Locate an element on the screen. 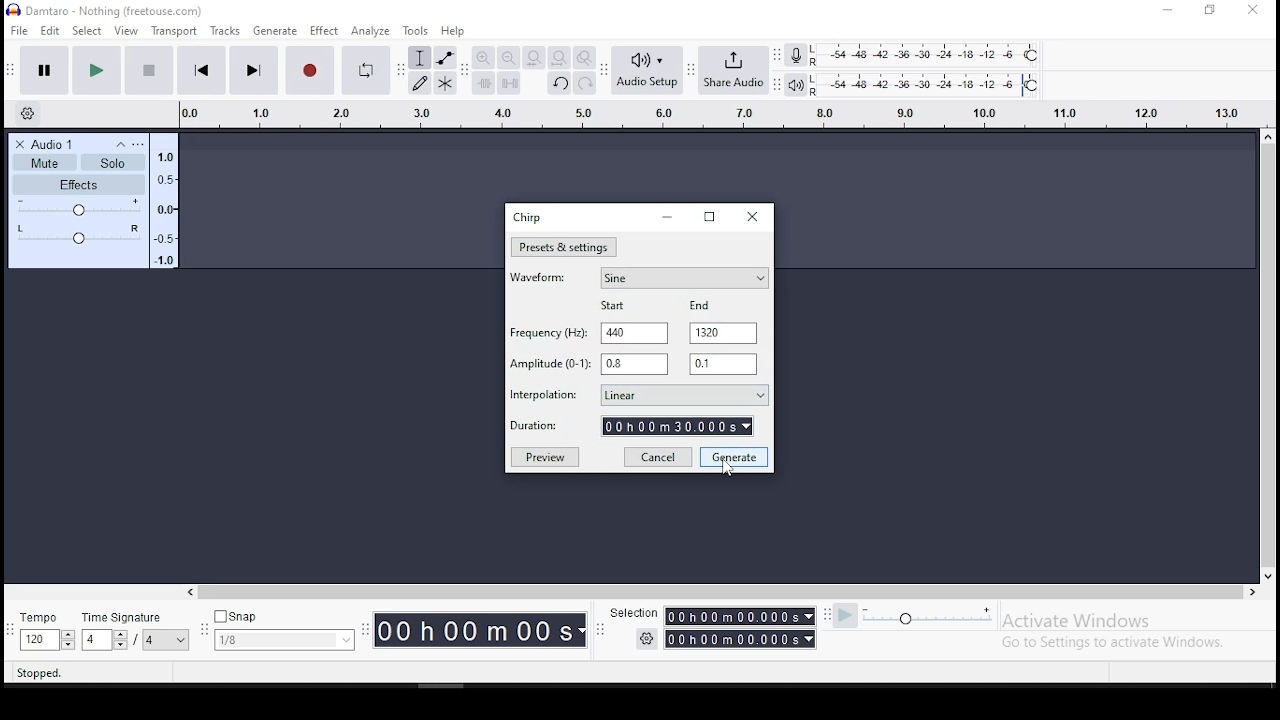  amplitude start is located at coordinates (633, 364).